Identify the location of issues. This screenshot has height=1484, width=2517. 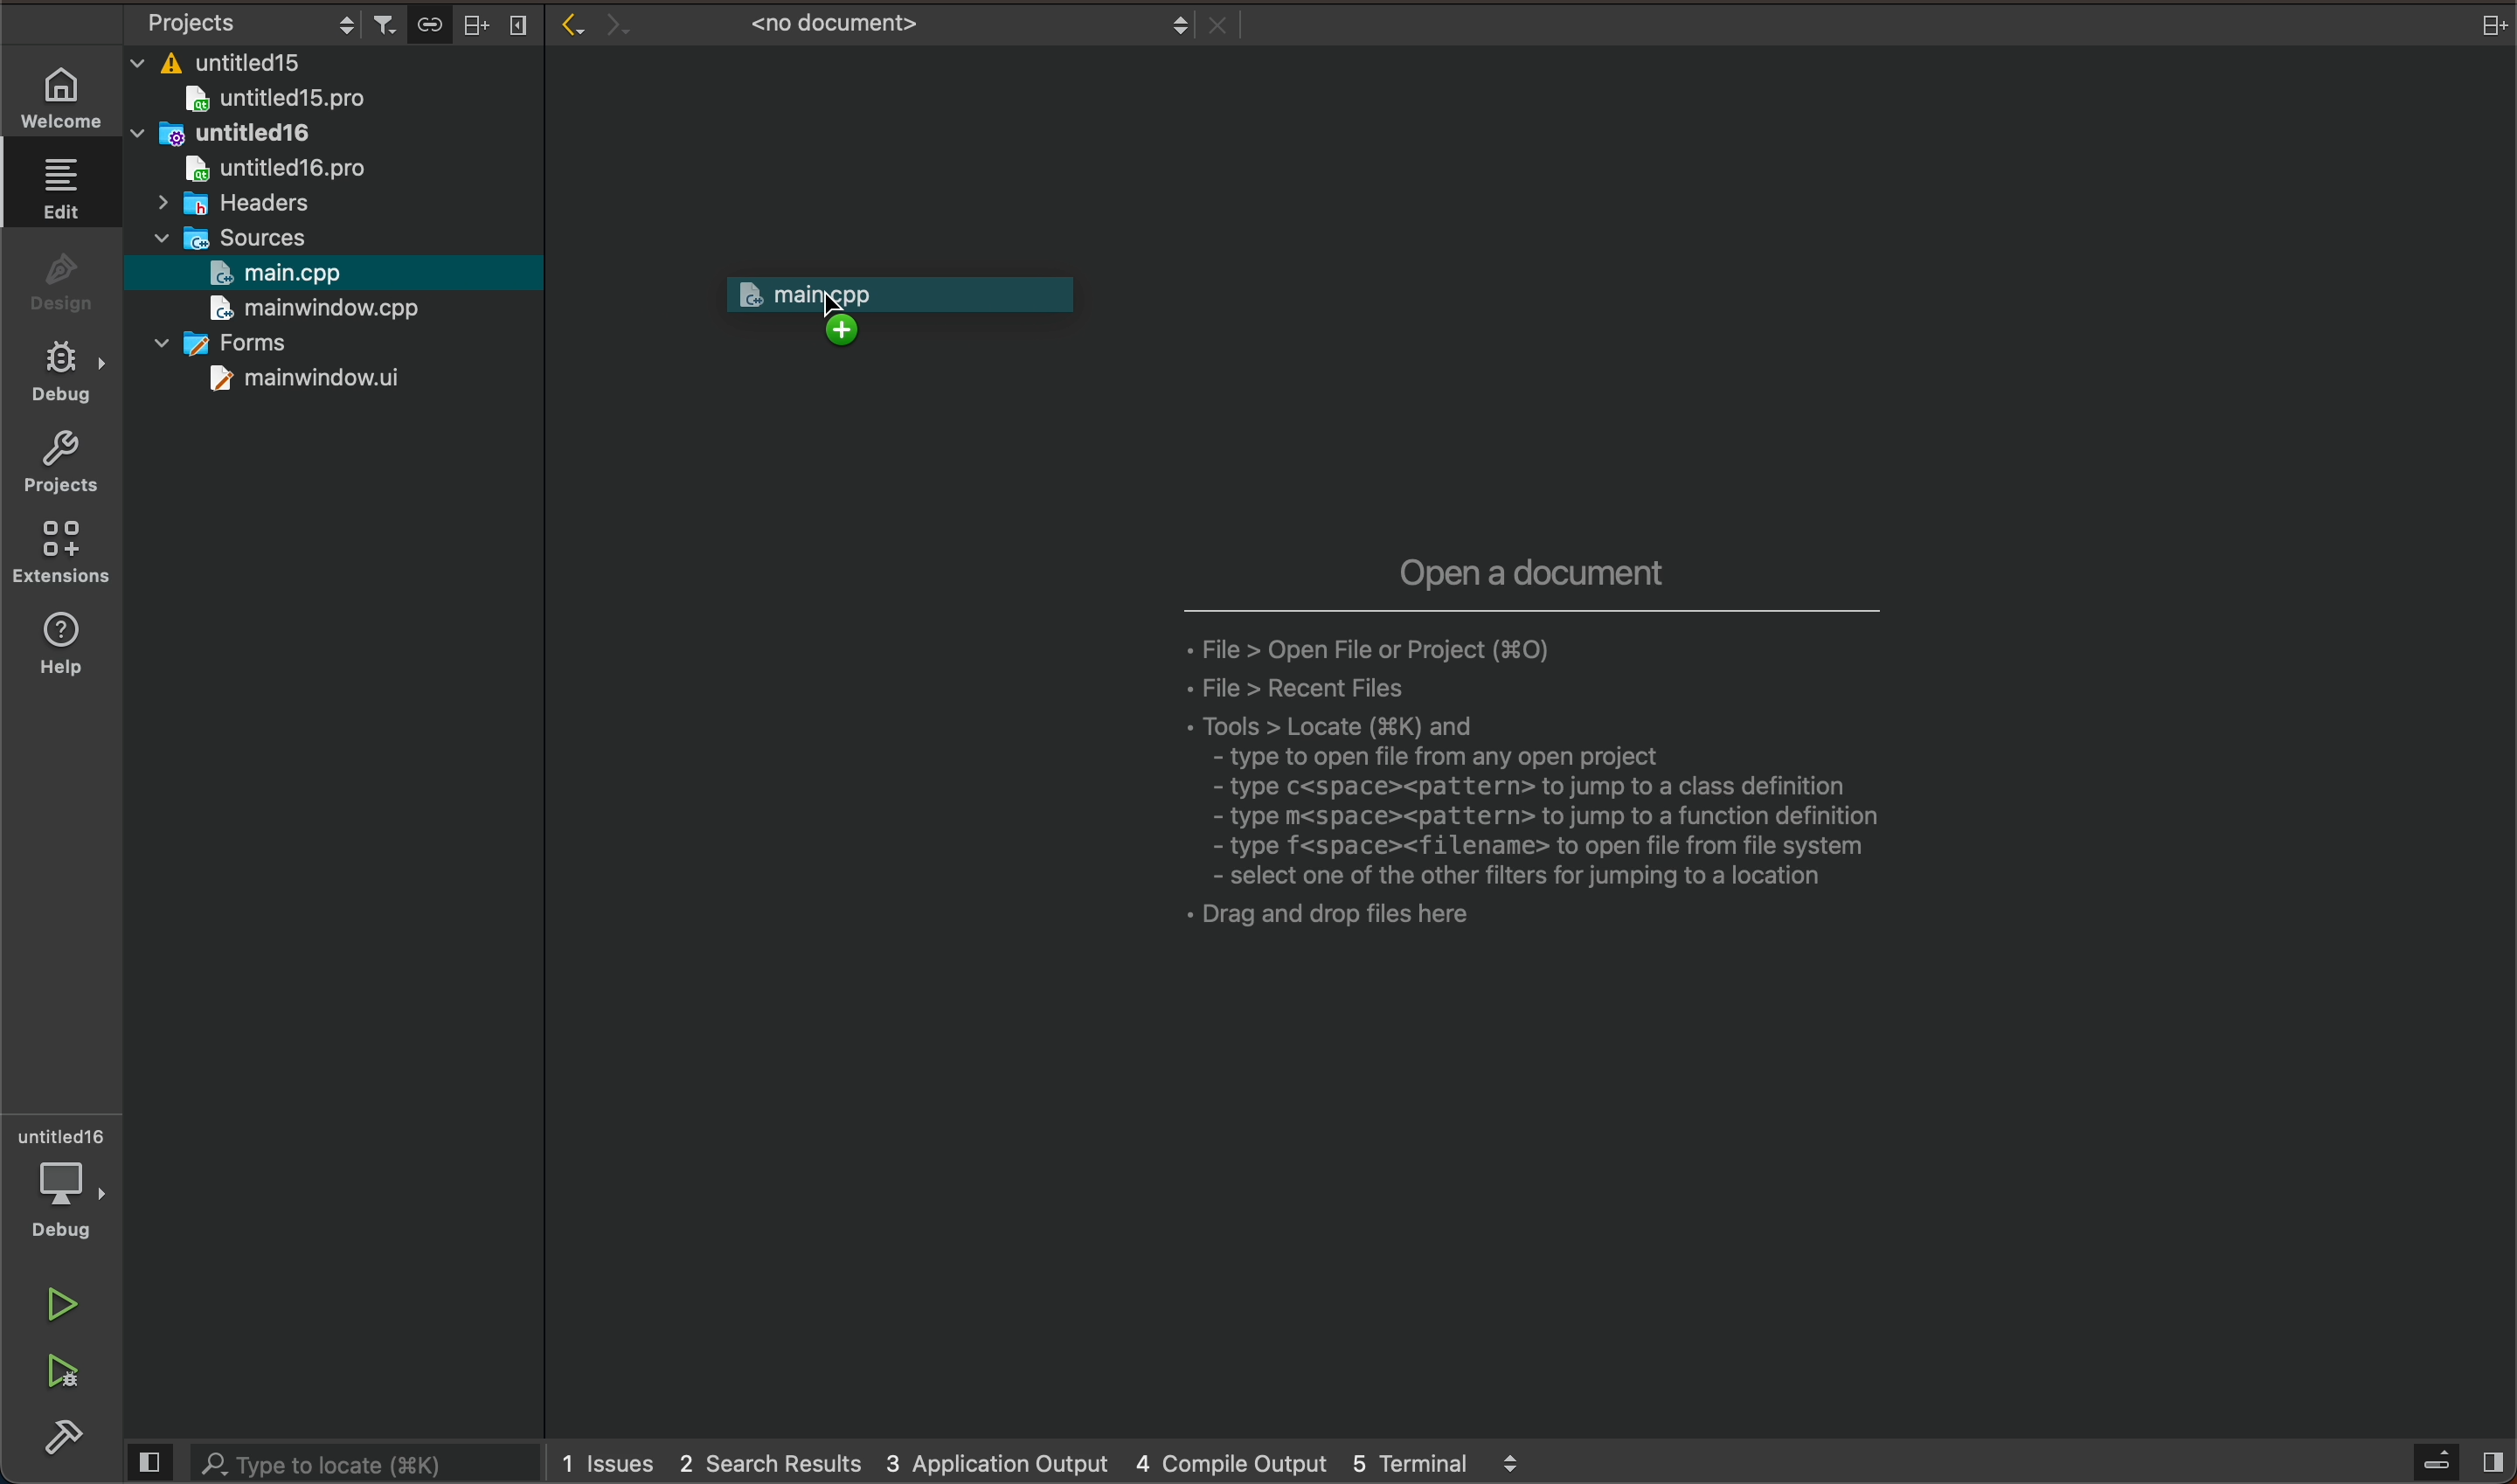
(614, 1466).